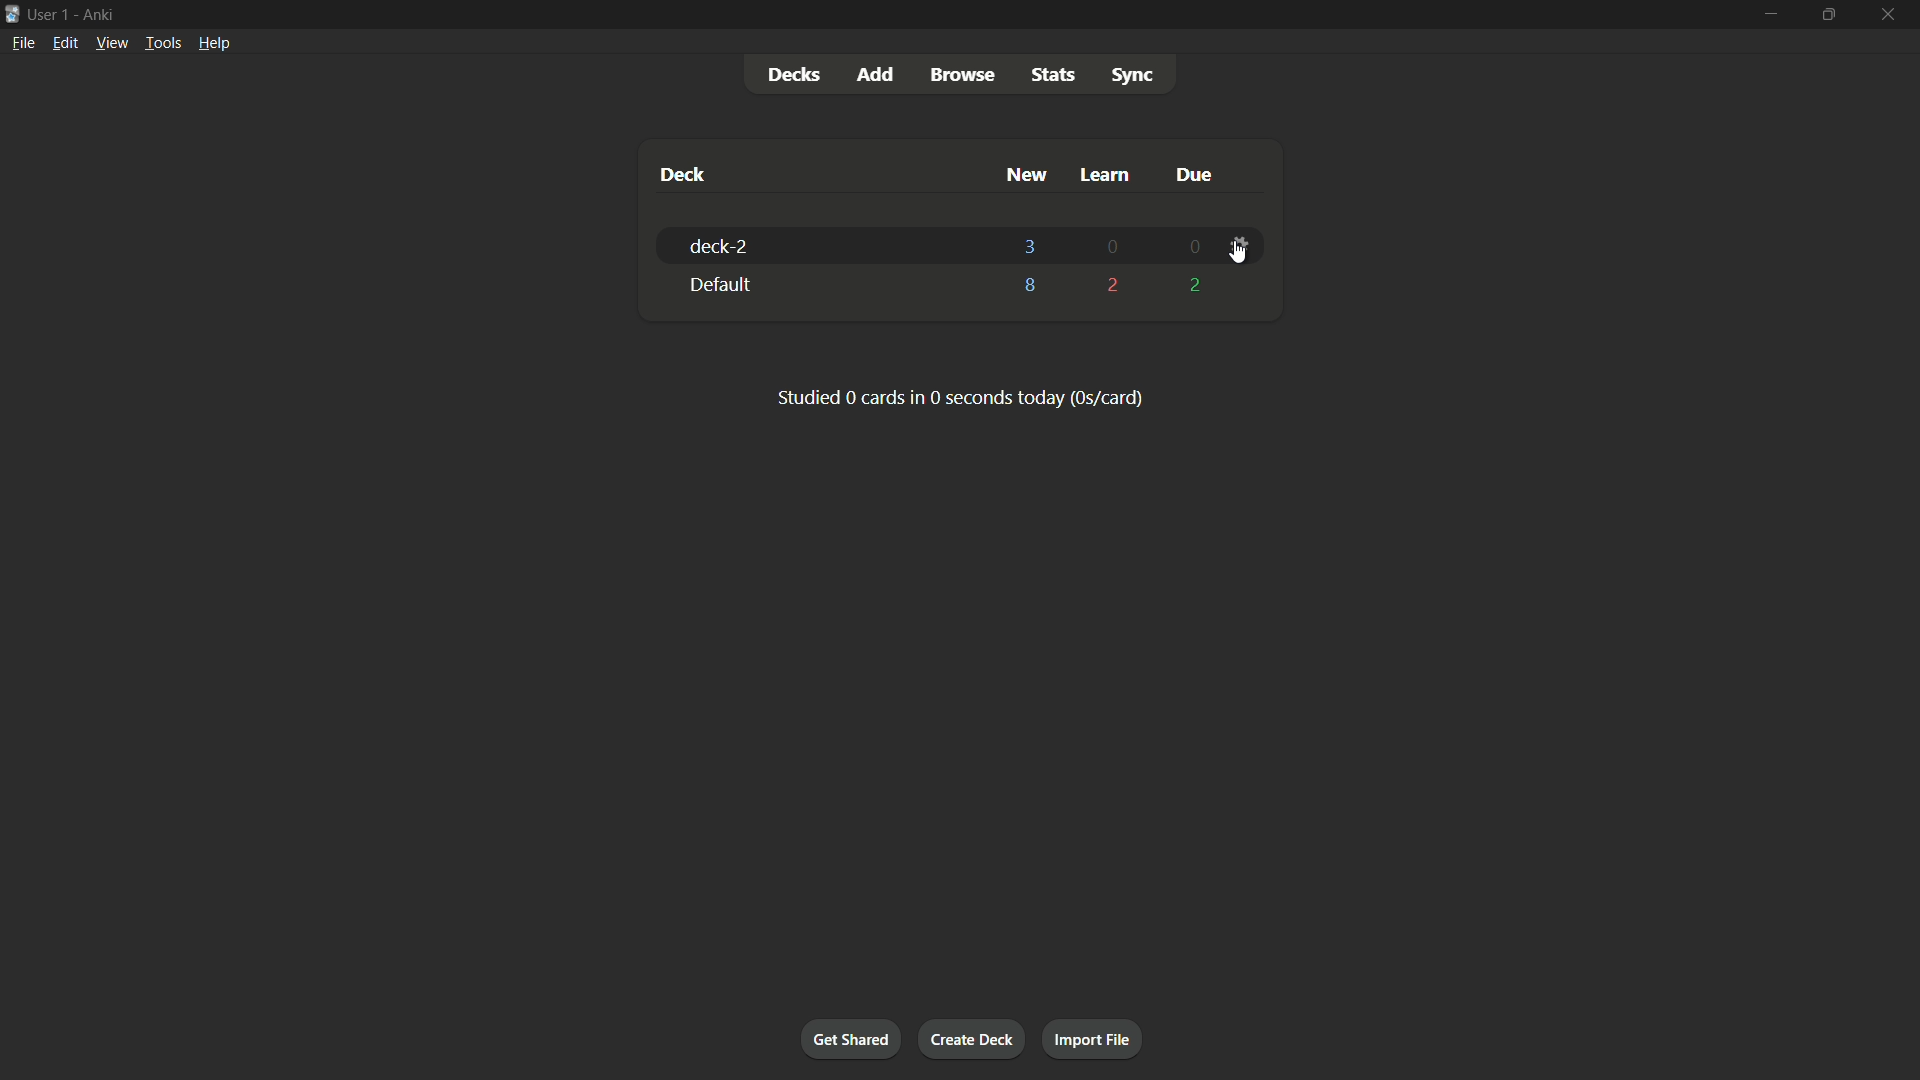 The width and height of the screenshot is (1920, 1080). Describe the element at coordinates (875, 73) in the screenshot. I see `add` at that location.